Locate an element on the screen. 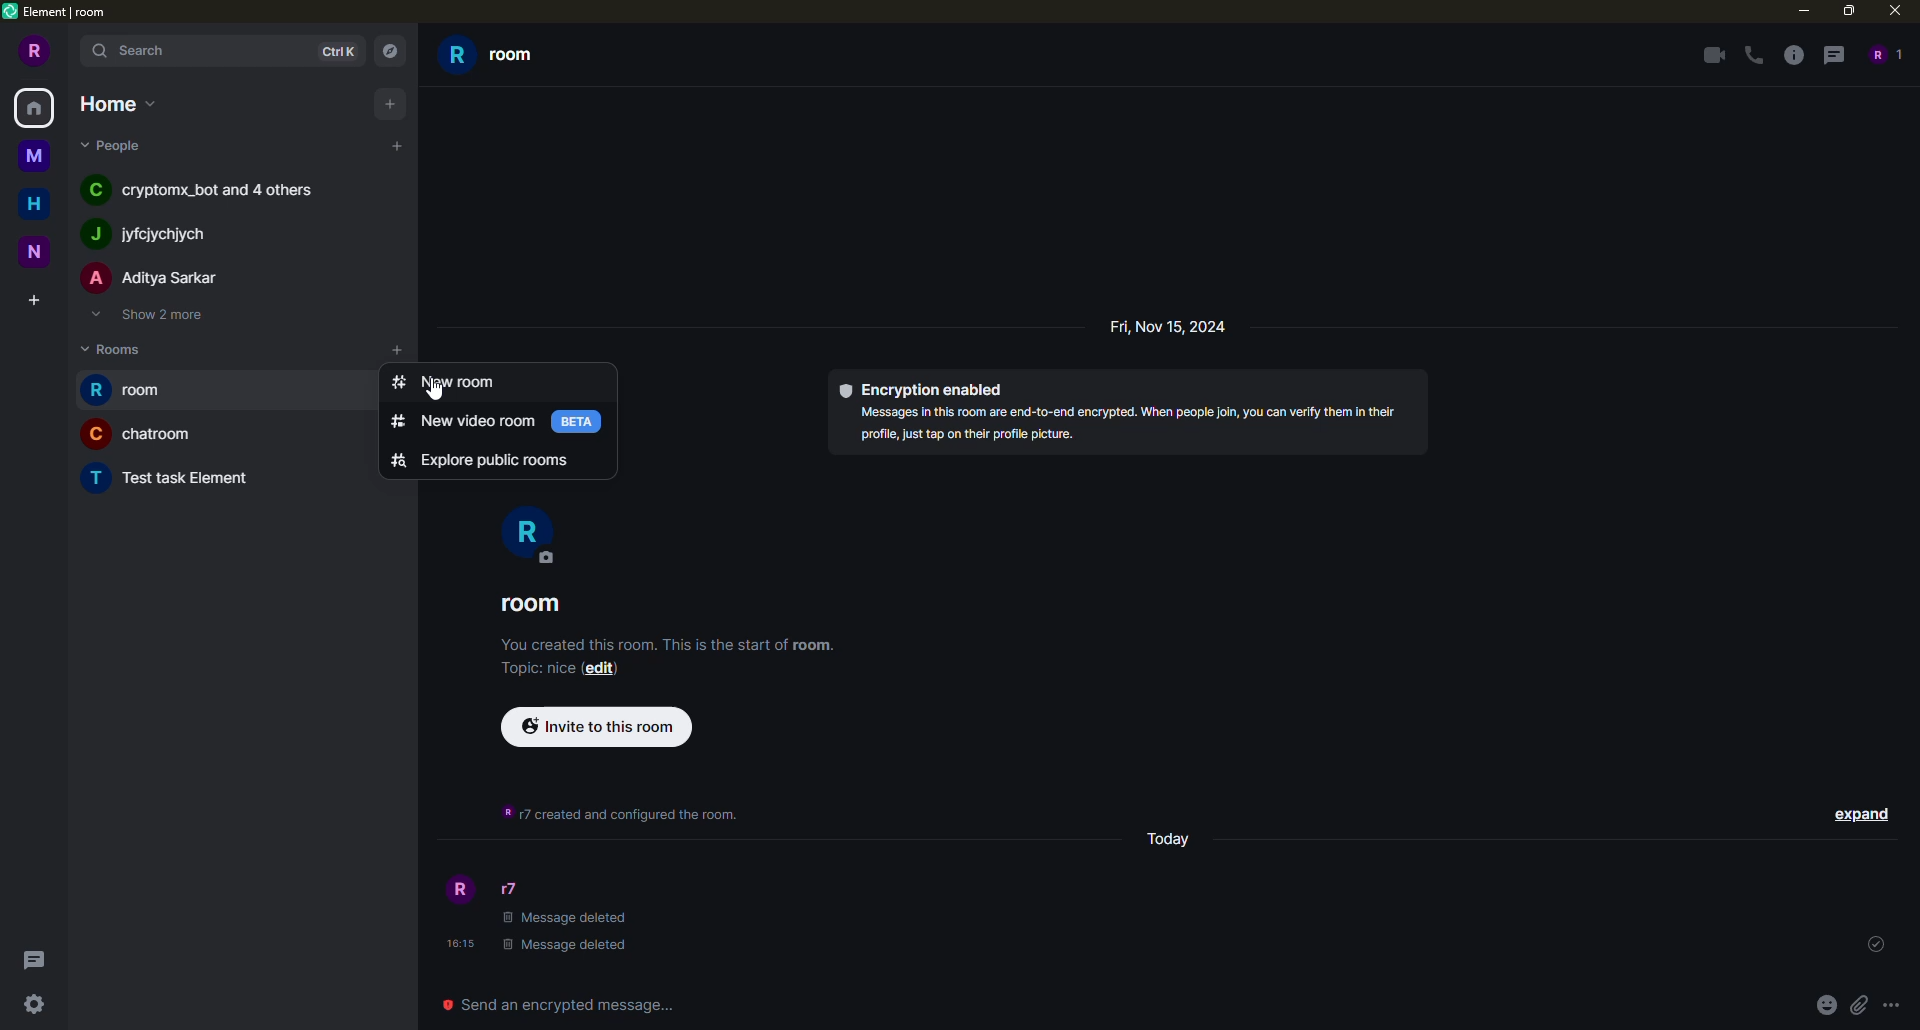 This screenshot has width=1920, height=1030. invite to this room is located at coordinates (597, 724).